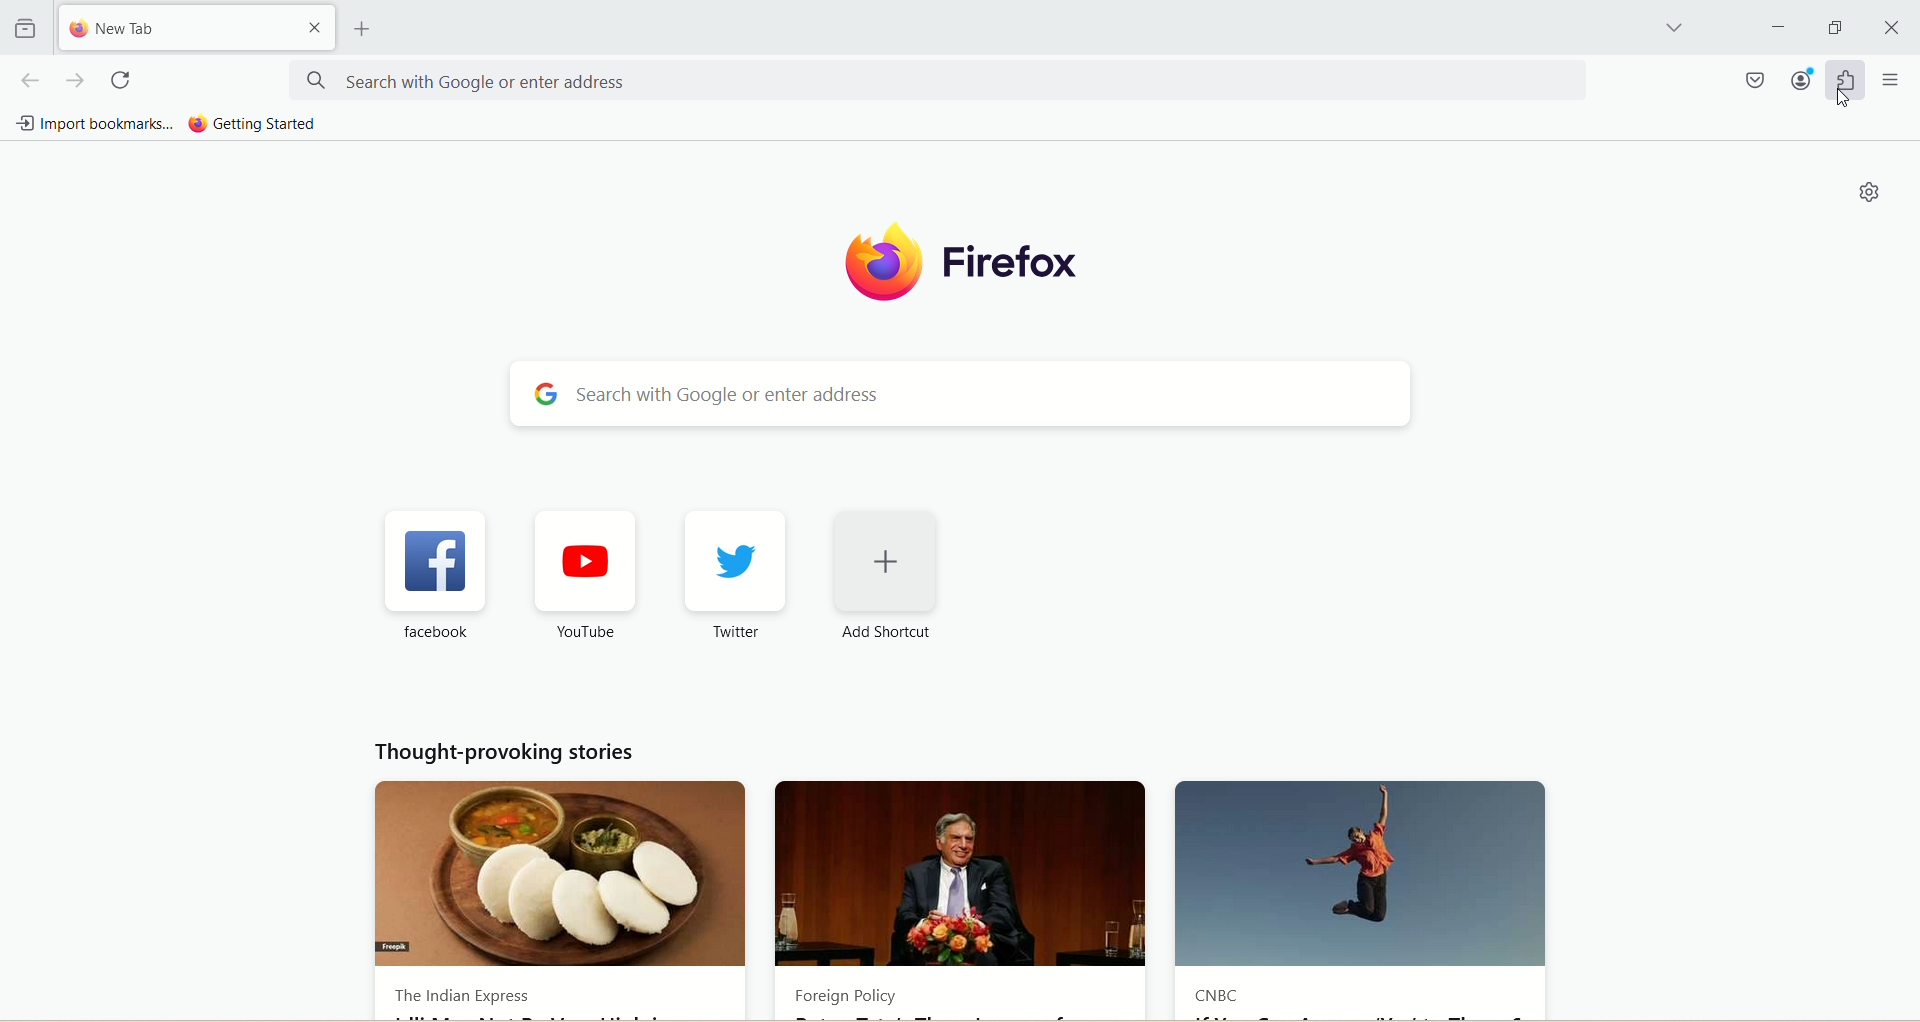 This screenshot has height=1022, width=1920. I want to click on Move backward, so click(29, 80).